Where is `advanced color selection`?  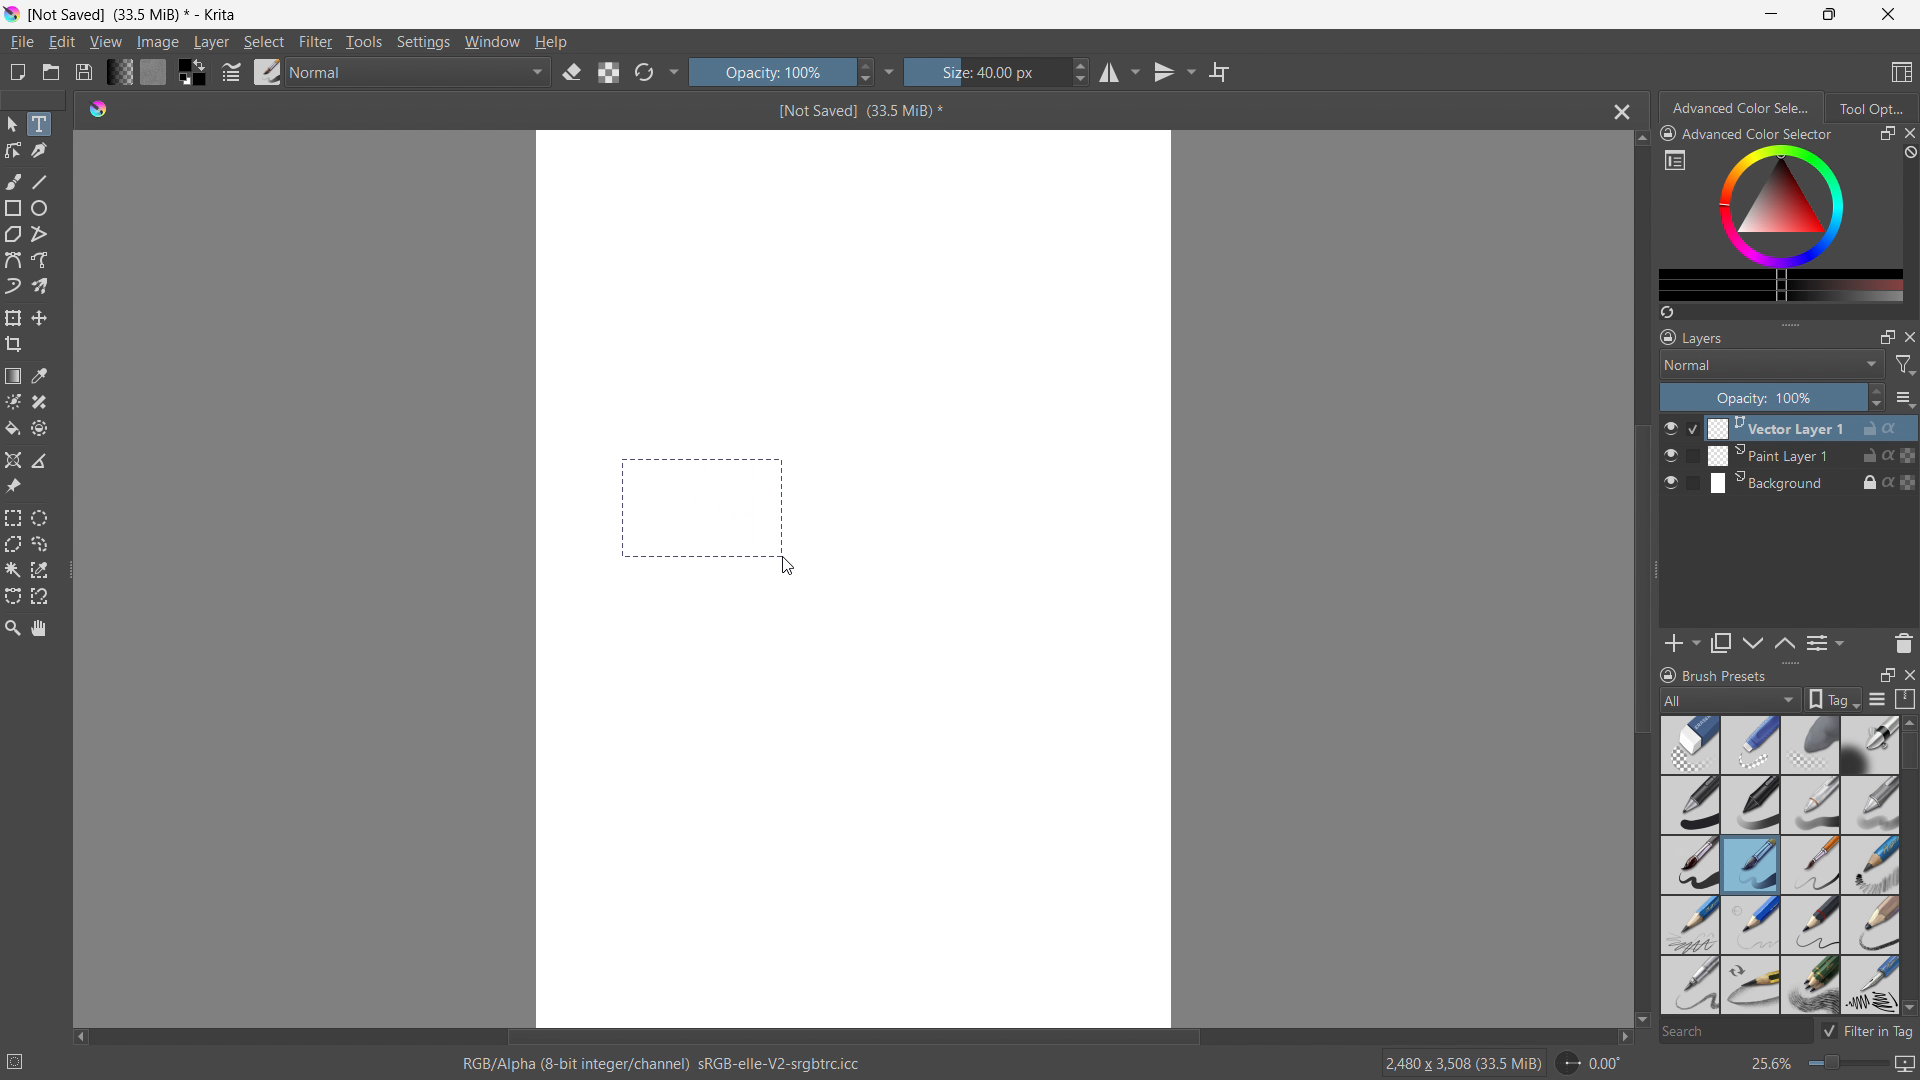 advanced color selection is located at coordinates (1743, 108).